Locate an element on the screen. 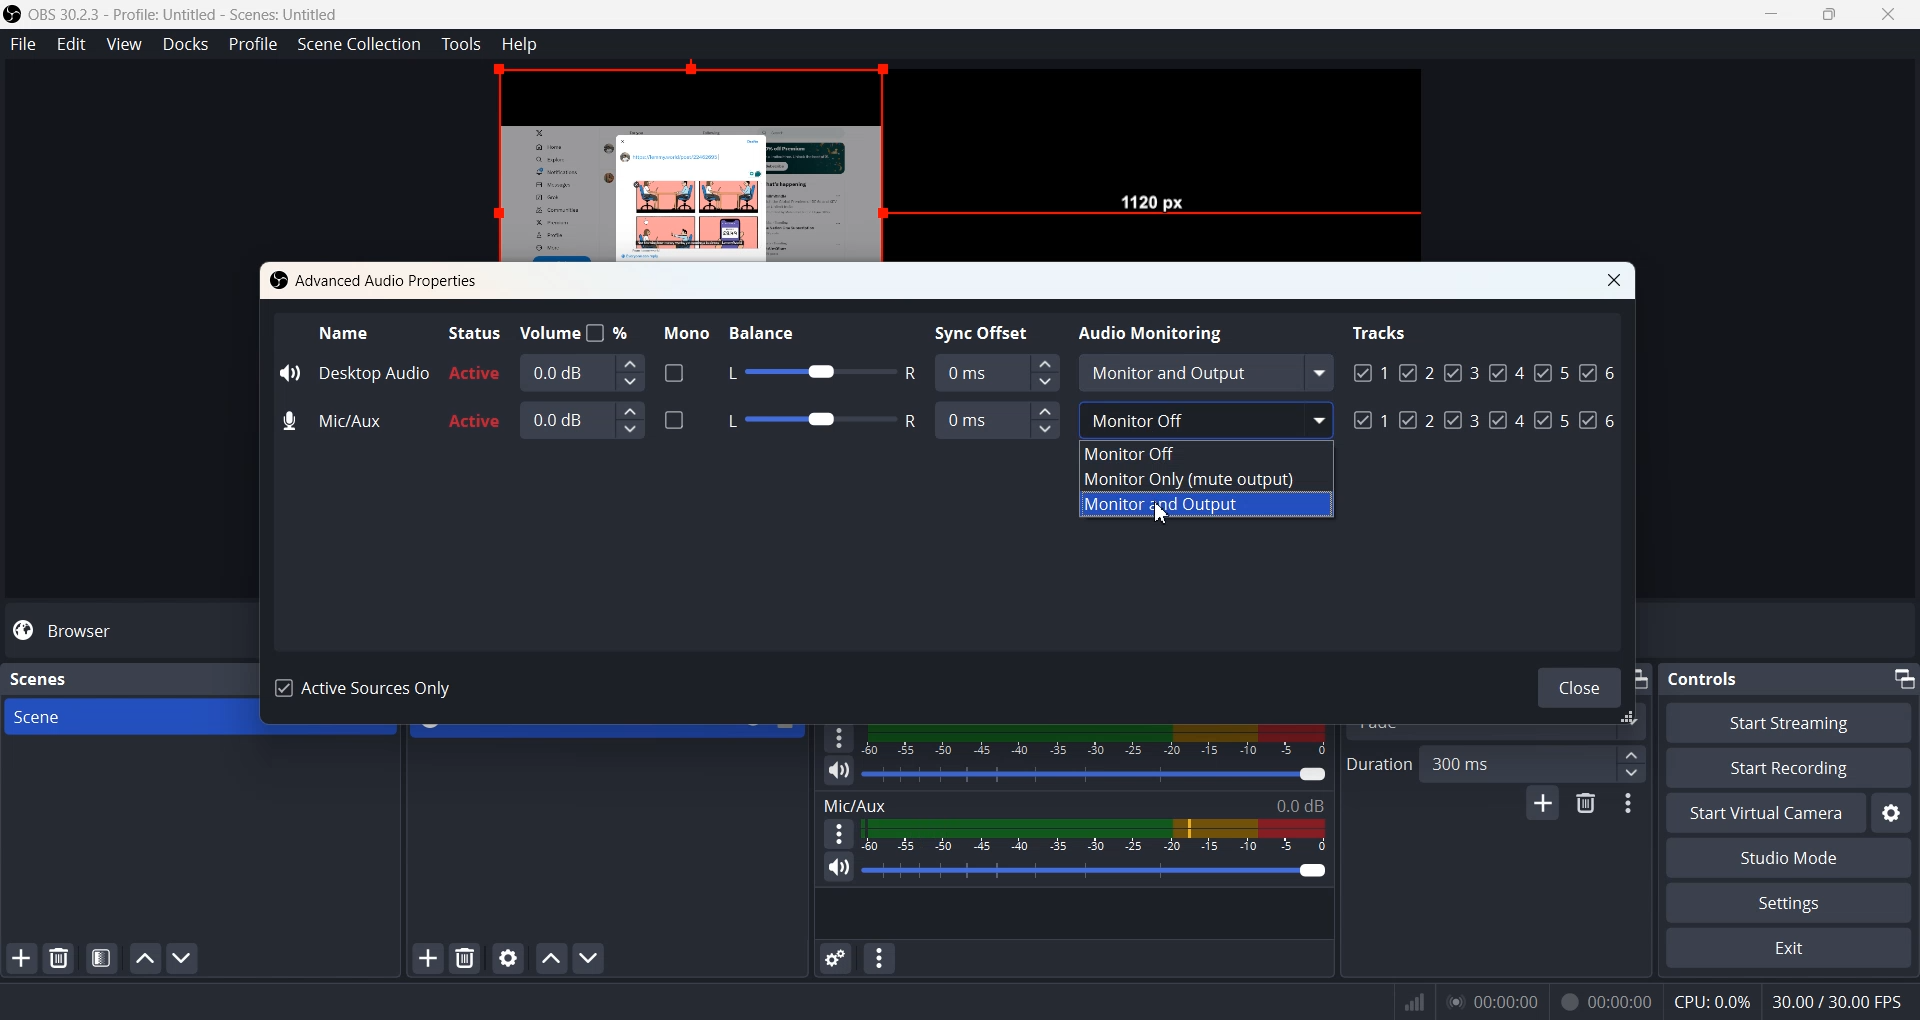 The width and height of the screenshot is (1920, 1020). File is located at coordinates (23, 45).